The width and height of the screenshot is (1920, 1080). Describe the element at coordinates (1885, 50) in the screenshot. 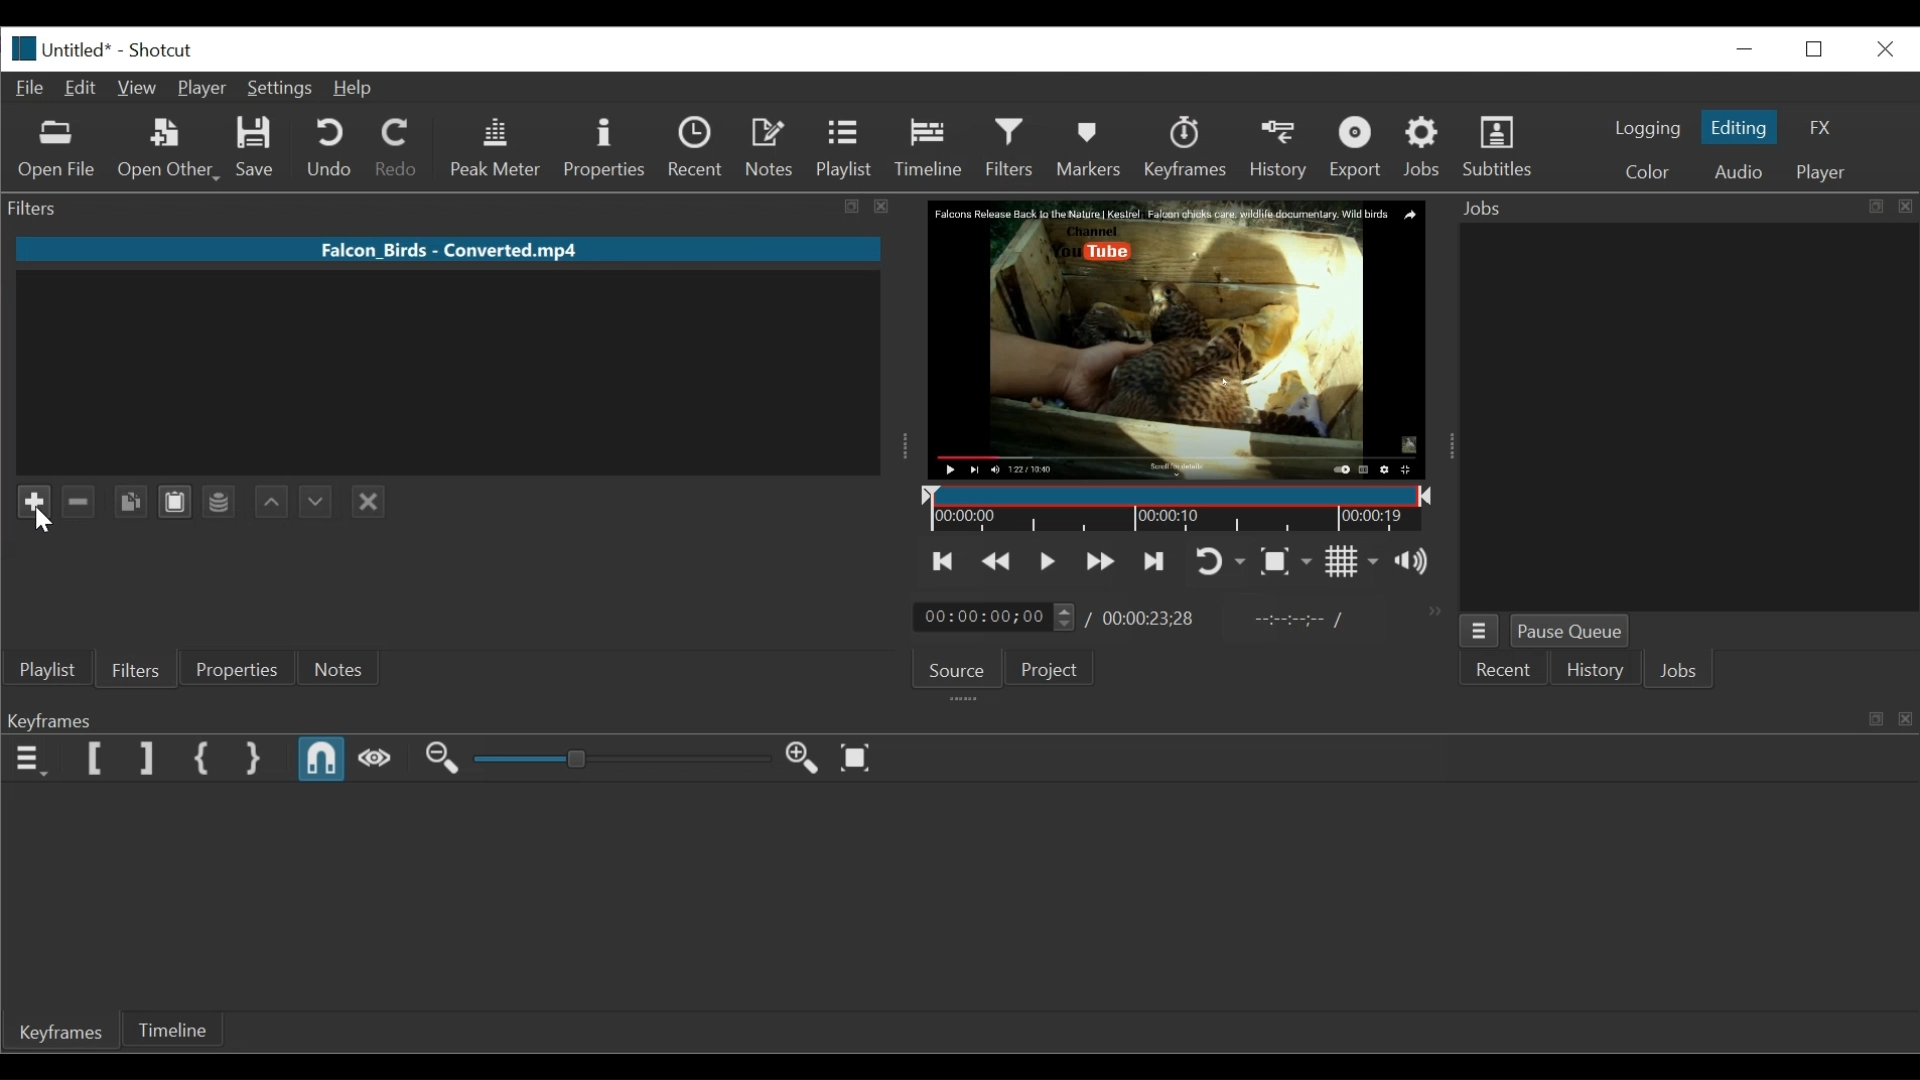

I see `Close` at that location.